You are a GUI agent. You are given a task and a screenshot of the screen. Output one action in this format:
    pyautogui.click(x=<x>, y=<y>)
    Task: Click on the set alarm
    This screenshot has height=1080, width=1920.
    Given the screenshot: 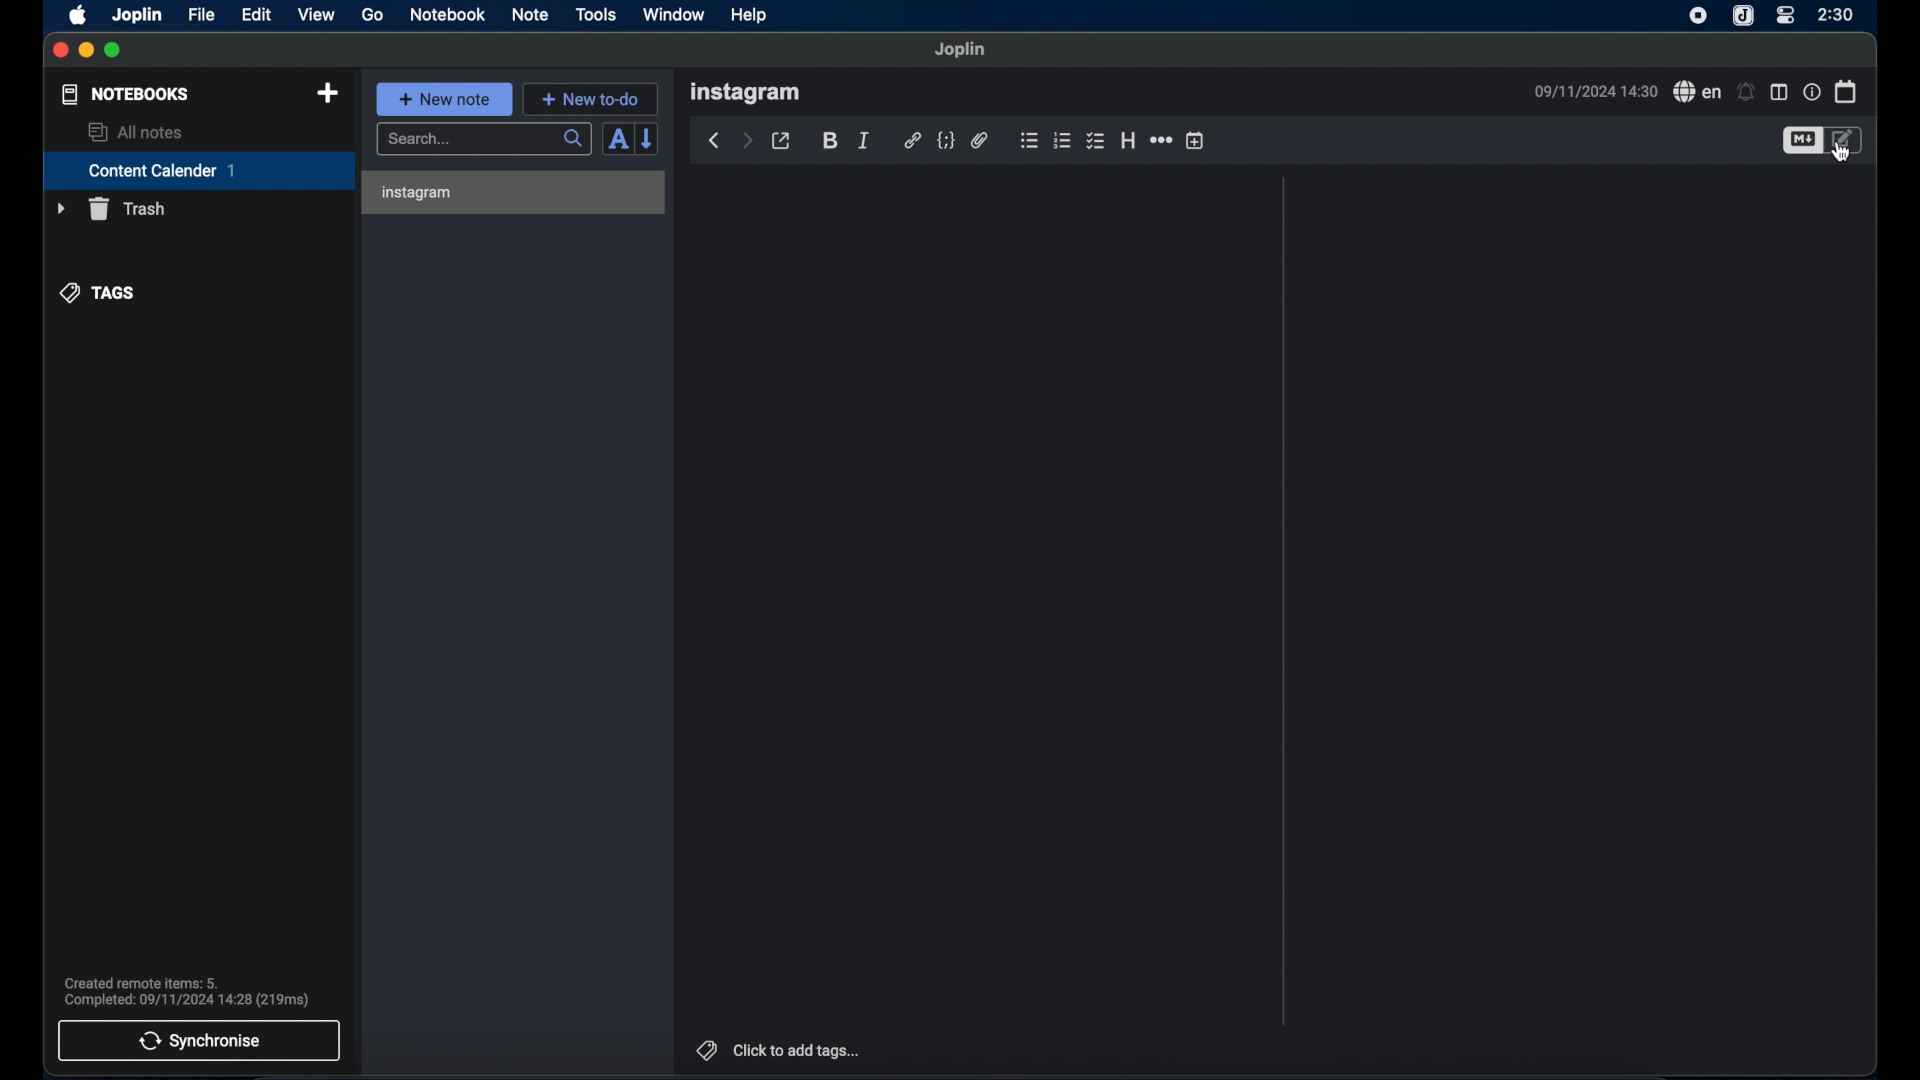 What is the action you would take?
    pyautogui.click(x=1746, y=91)
    